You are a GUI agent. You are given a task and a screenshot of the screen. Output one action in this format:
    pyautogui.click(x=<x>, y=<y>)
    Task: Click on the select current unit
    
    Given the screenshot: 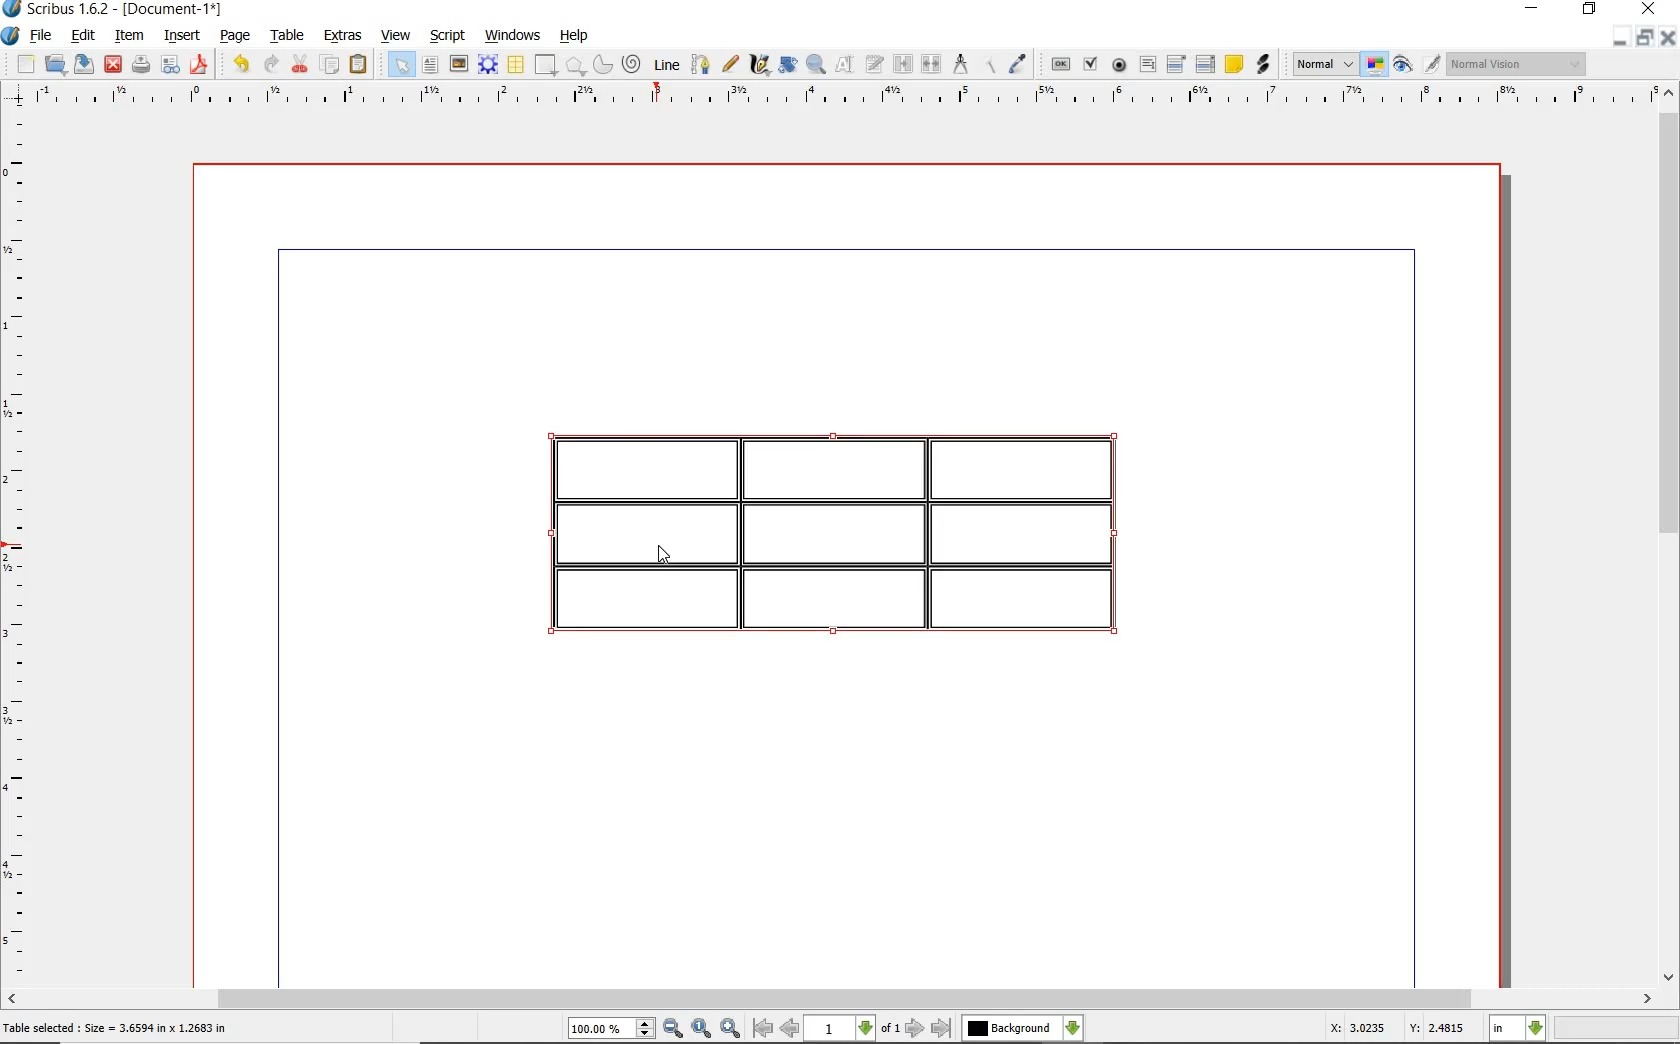 What is the action you would take?
    pyautogui.click(x=1517, y=1029)
    